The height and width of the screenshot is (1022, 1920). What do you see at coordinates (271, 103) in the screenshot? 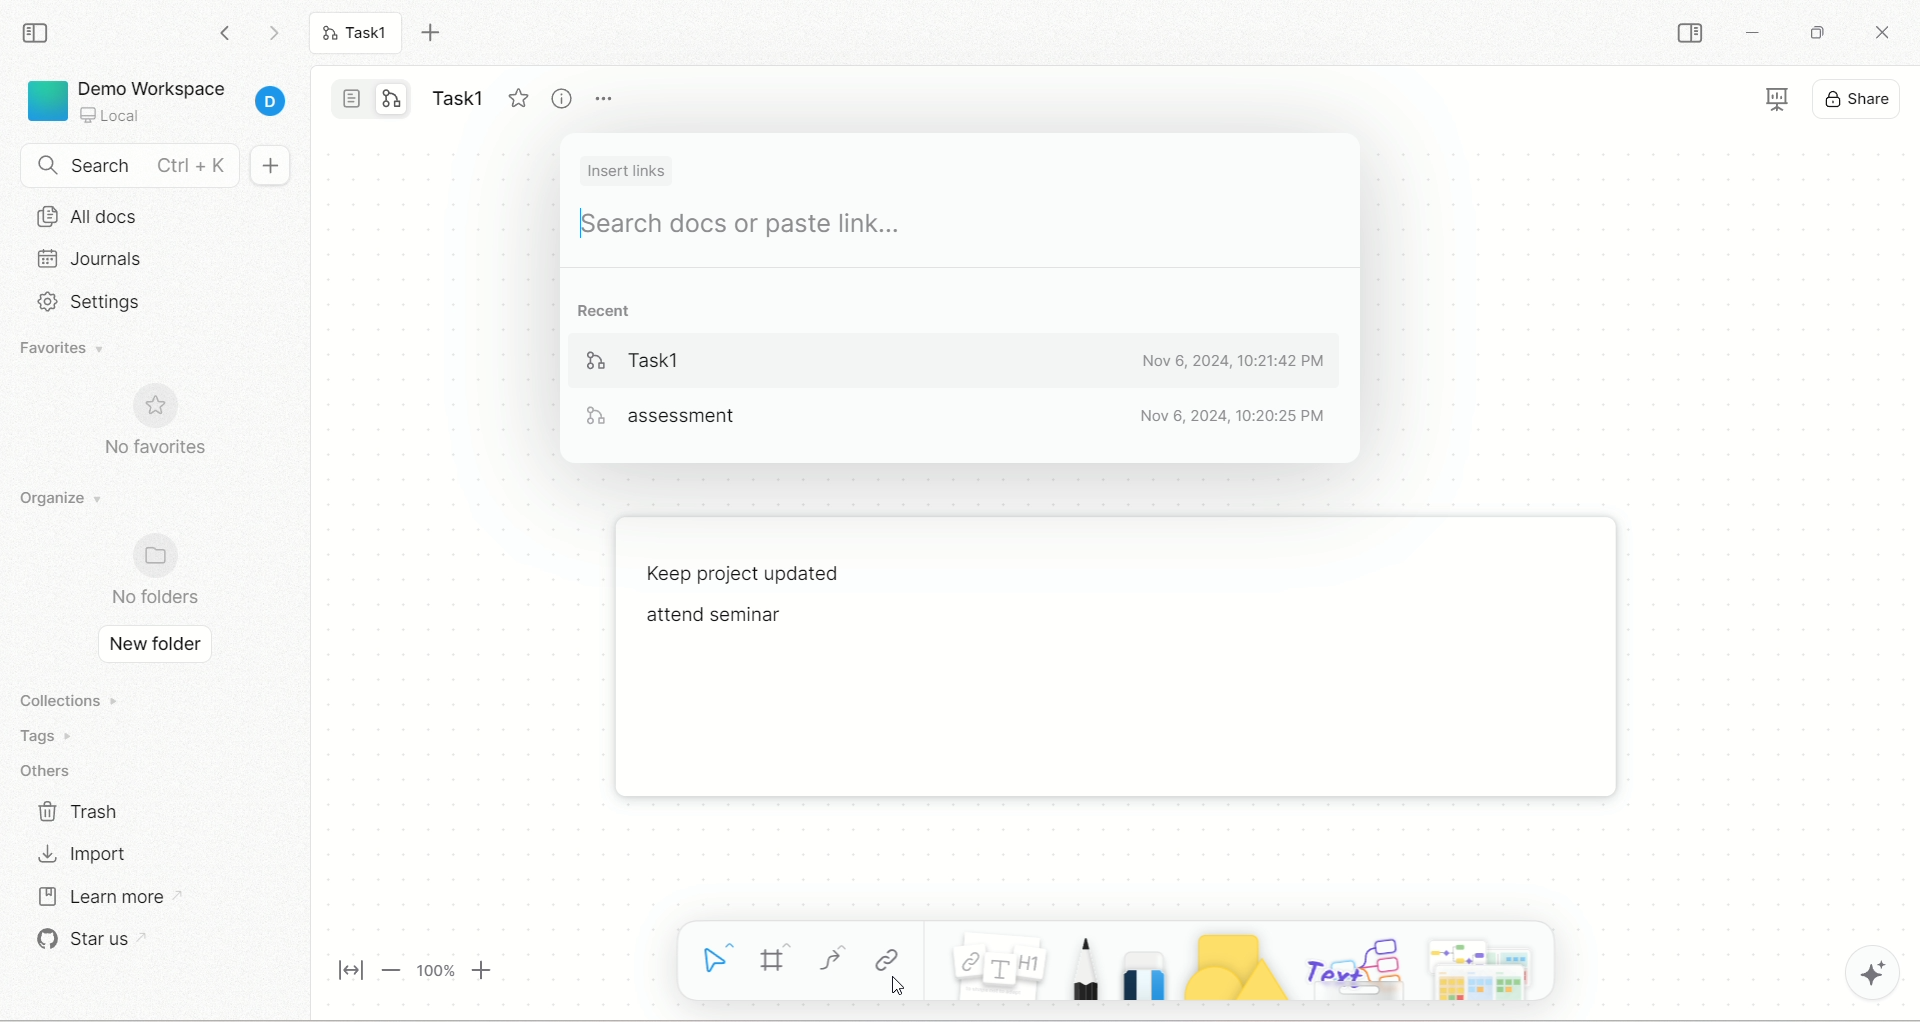
I see `account` at bounding box center [271, 103].